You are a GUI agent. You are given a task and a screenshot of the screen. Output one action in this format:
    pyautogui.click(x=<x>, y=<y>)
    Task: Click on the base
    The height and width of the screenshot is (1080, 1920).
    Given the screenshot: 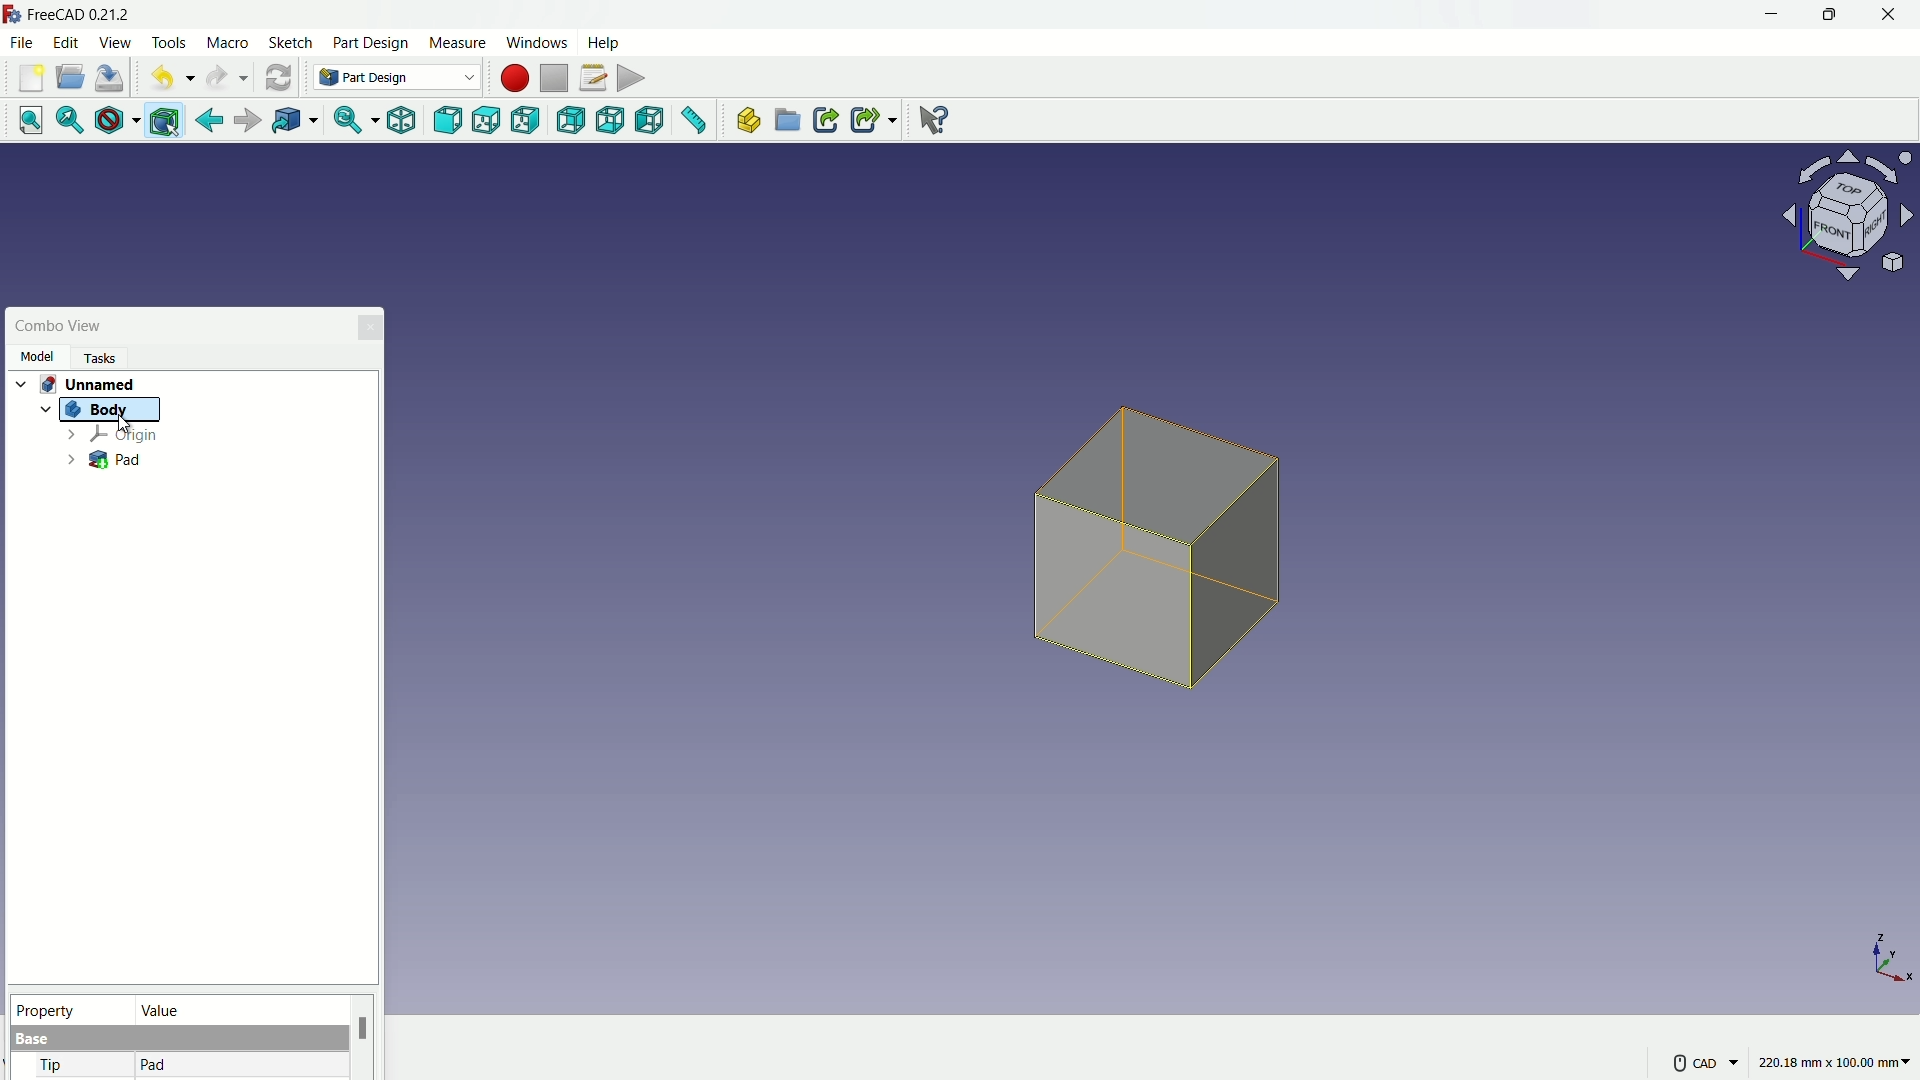 What is the action you would take?
    pyautogui.click(x=34, y=1040)
    